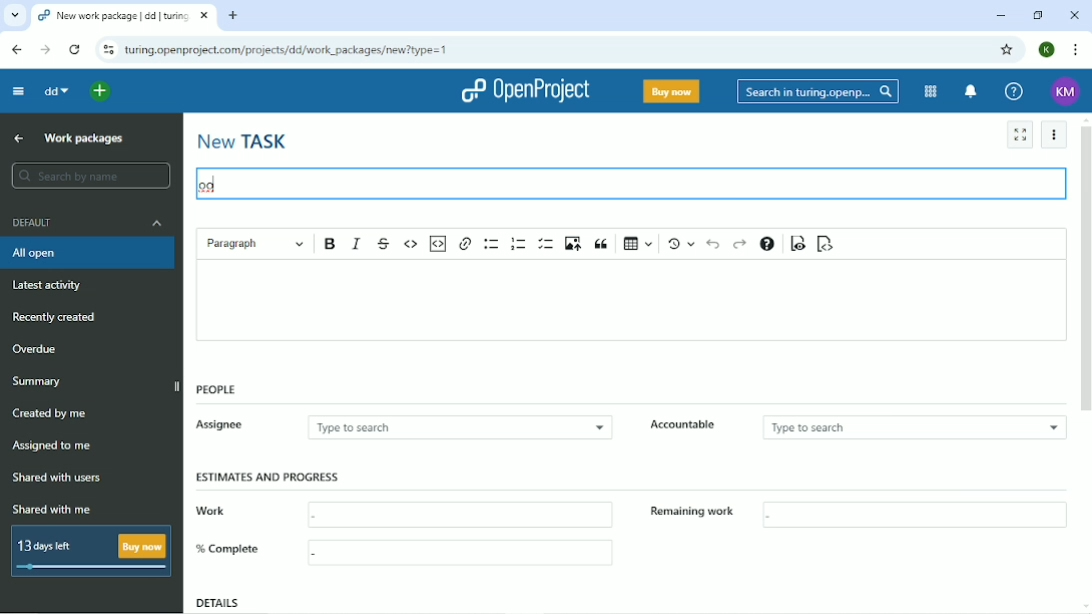  Describe the element at coordinates (60, 477) in the screenshot. I see `Shared with users` at that location.